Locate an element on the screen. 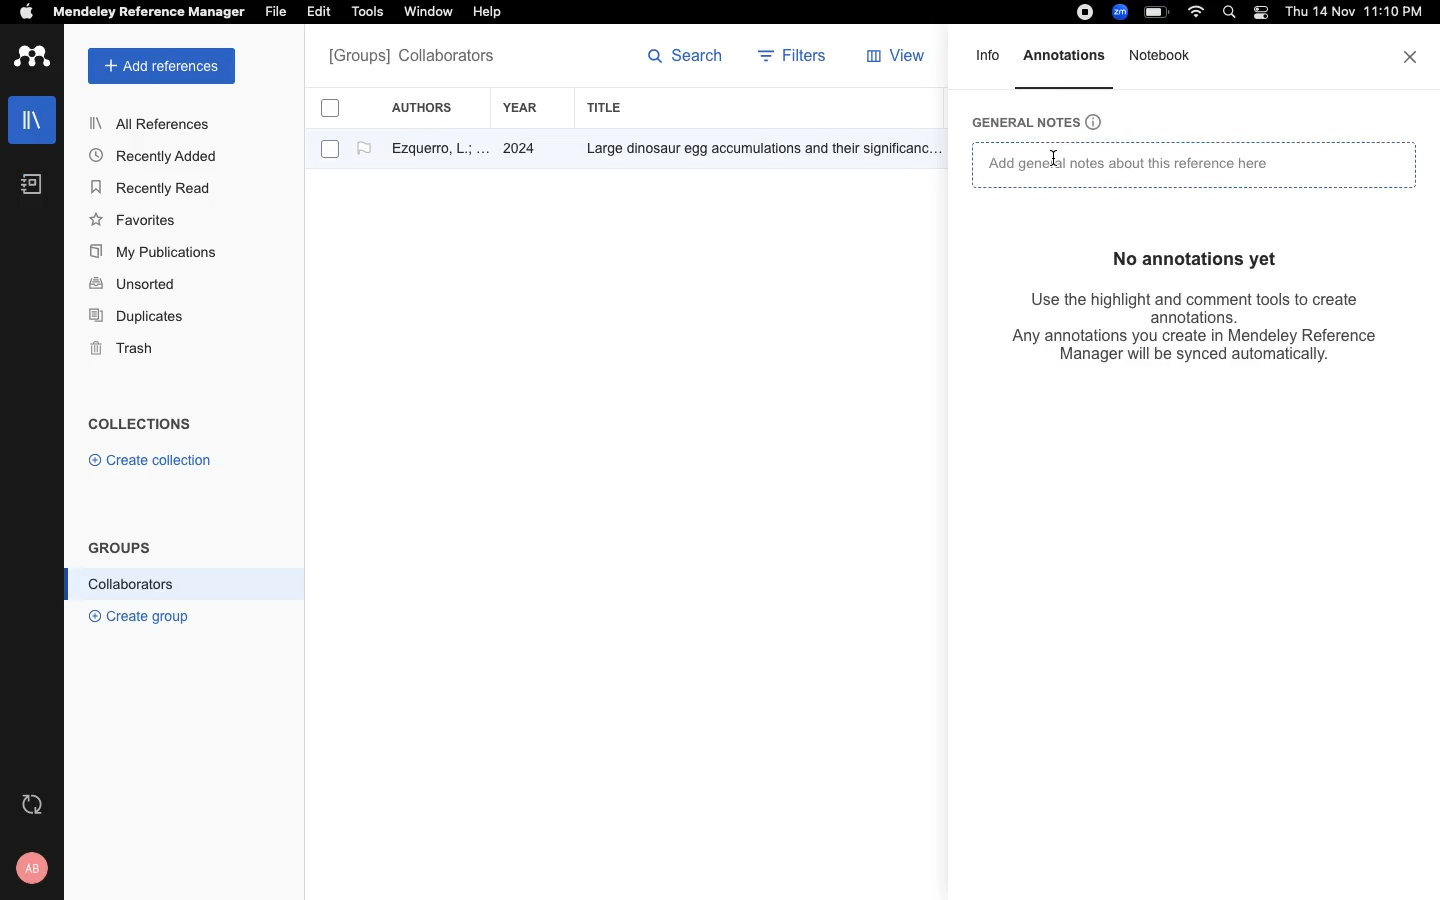 This screenshot has width=1440, height=900. profile is located at coordinates (35, 868).